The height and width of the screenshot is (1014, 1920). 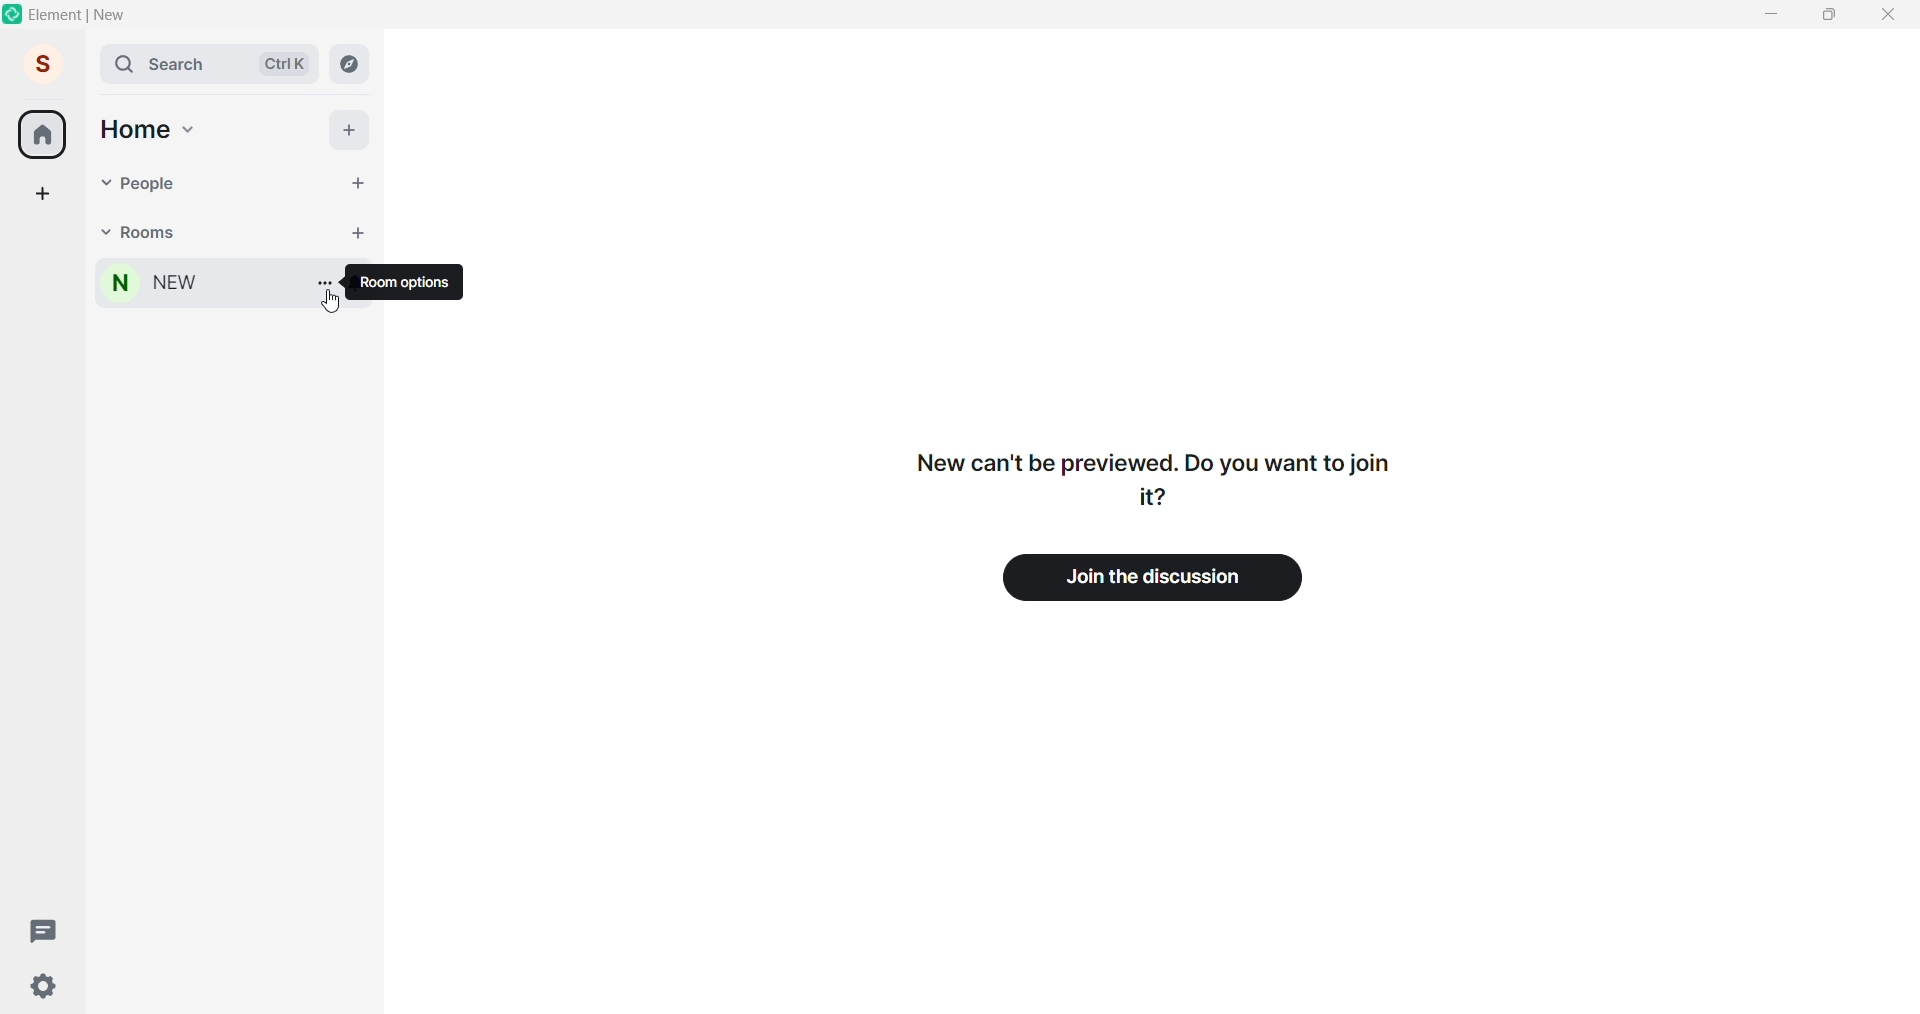 I want to click on rooms, so click(x=145, y=235).